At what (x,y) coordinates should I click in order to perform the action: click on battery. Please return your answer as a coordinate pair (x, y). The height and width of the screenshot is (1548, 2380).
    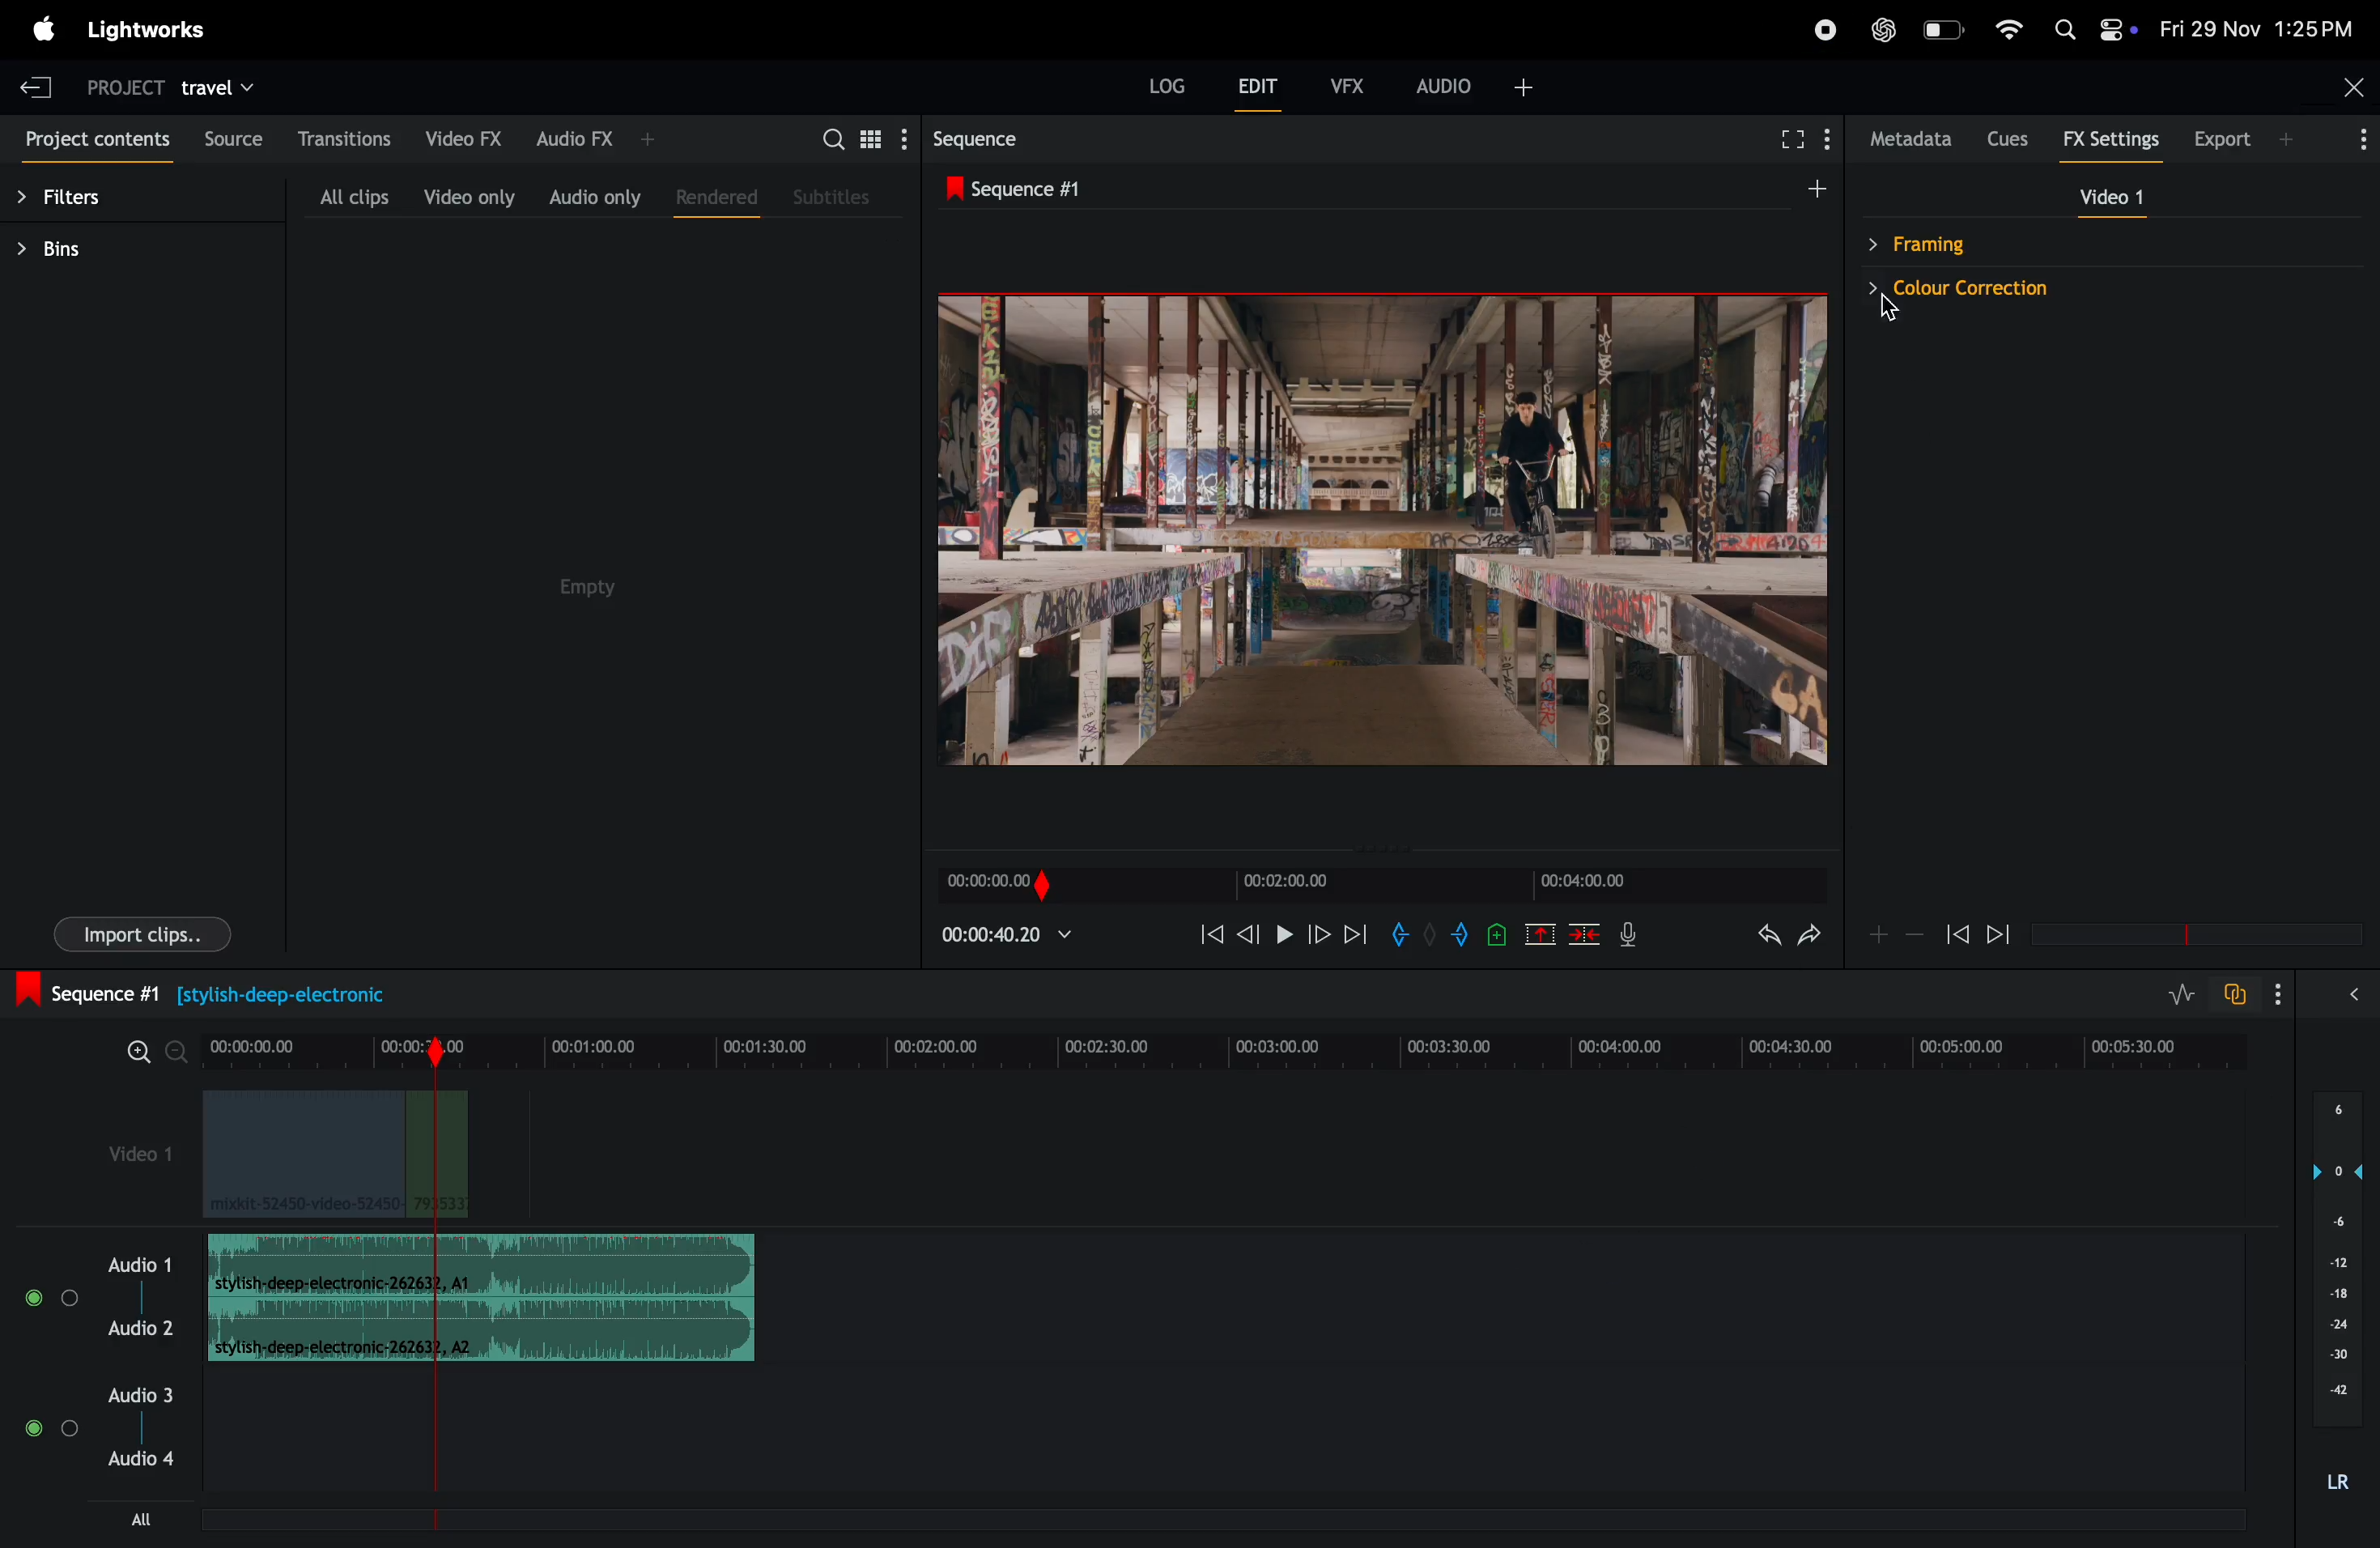
    Looking at the image, I should click on (1945, 30).